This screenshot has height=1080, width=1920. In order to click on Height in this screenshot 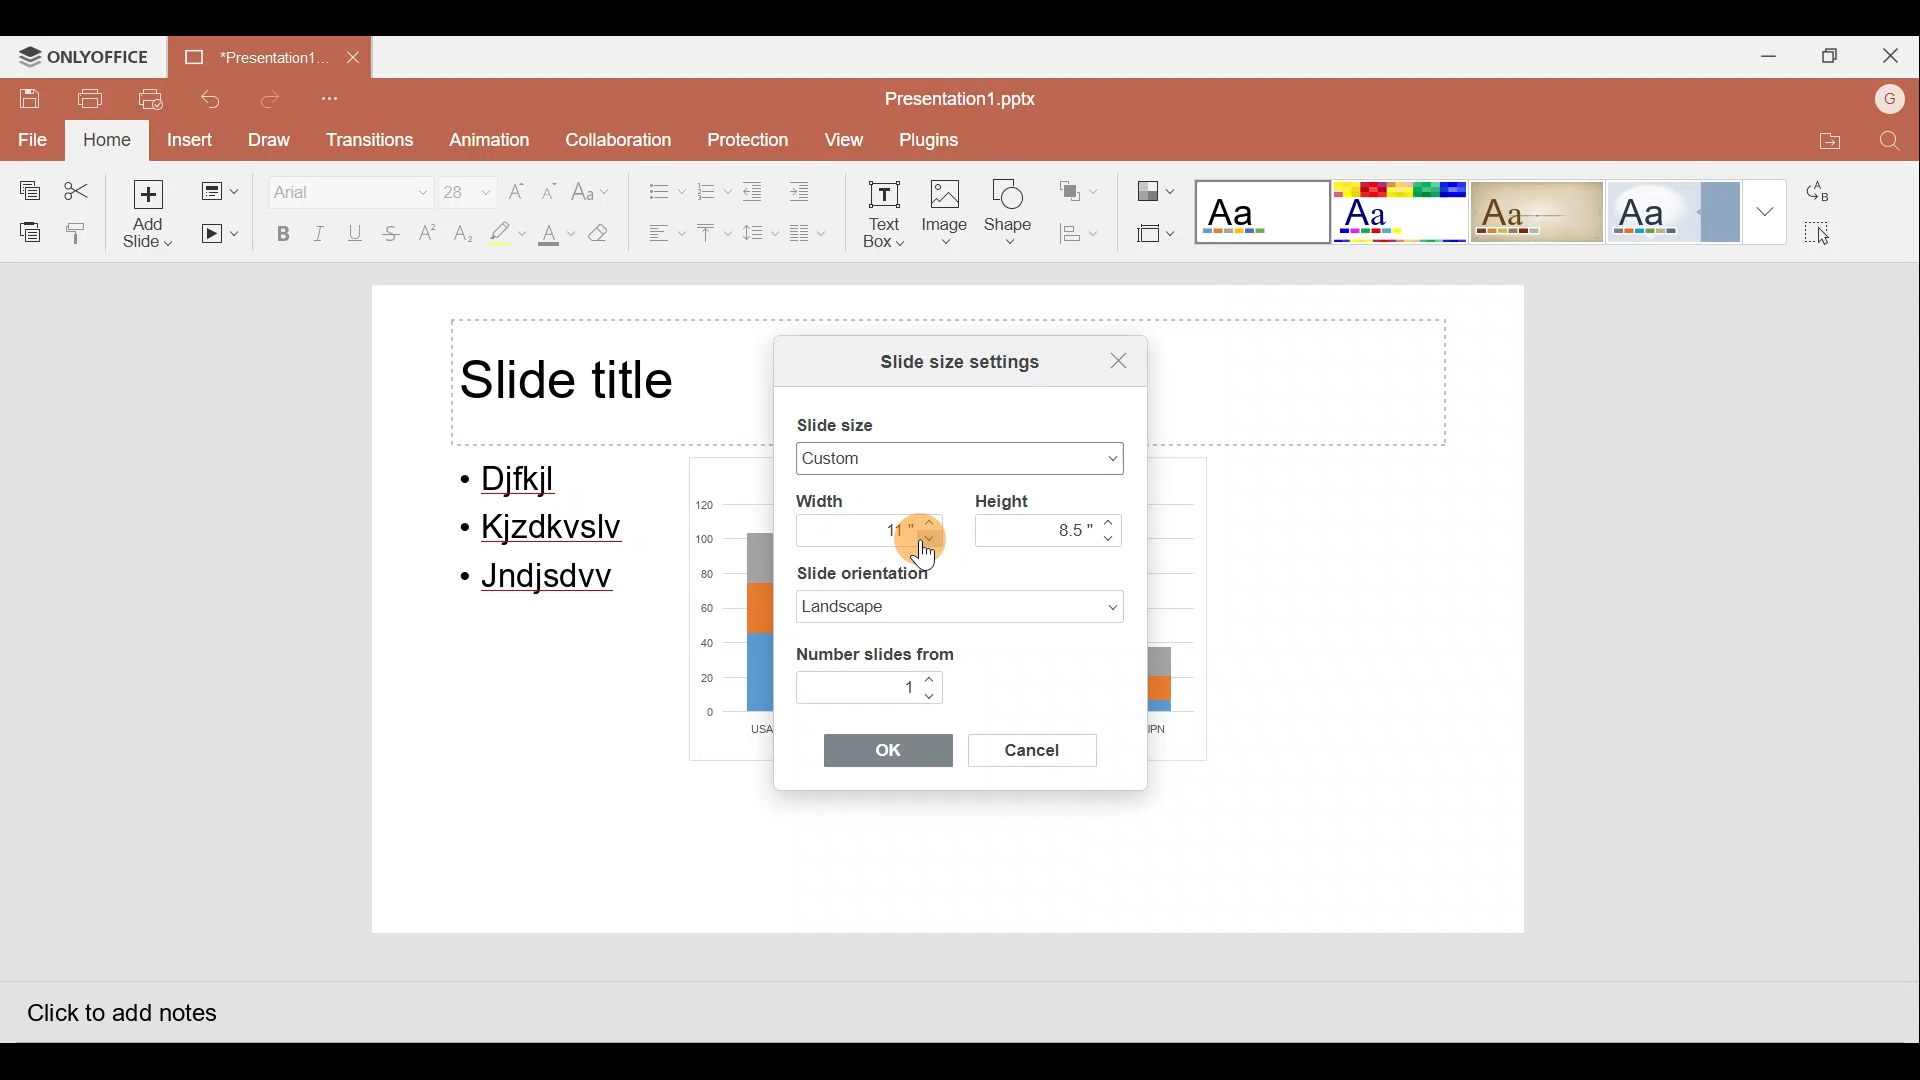, I will do `click(1012, 499)`.